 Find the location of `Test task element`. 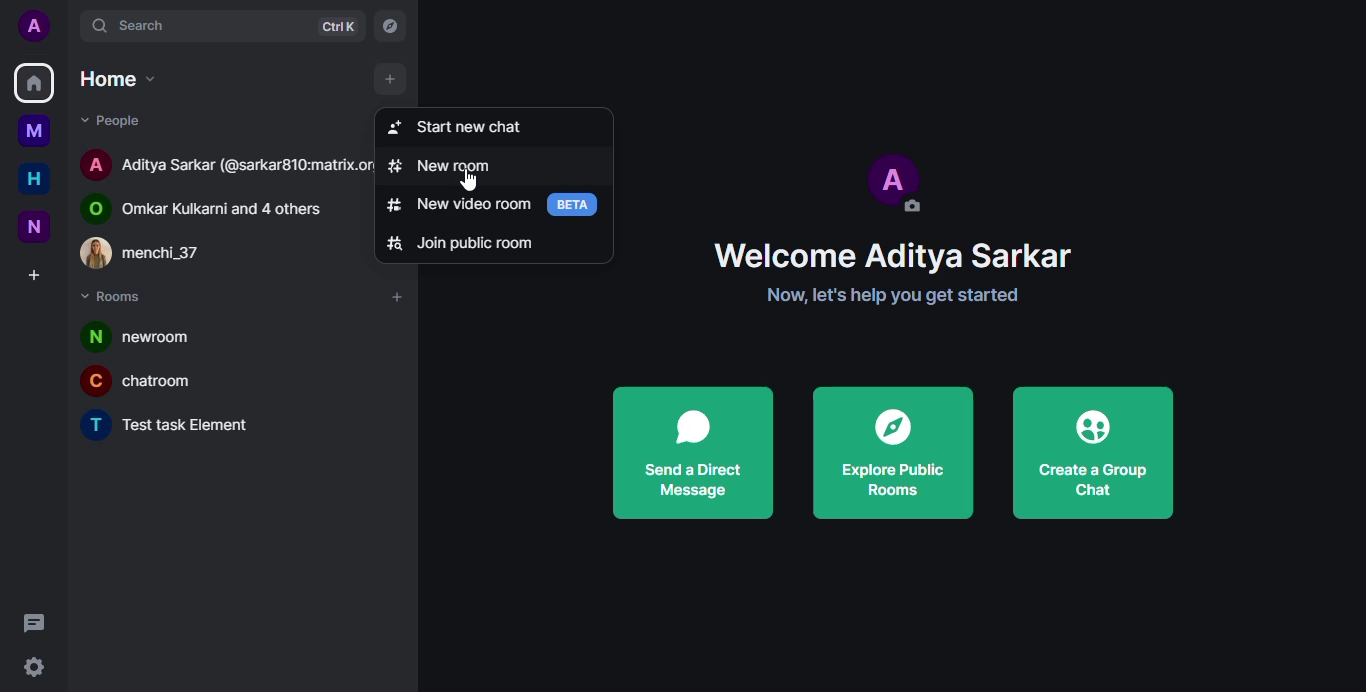

Test task element is located at coordinates (175, 427).